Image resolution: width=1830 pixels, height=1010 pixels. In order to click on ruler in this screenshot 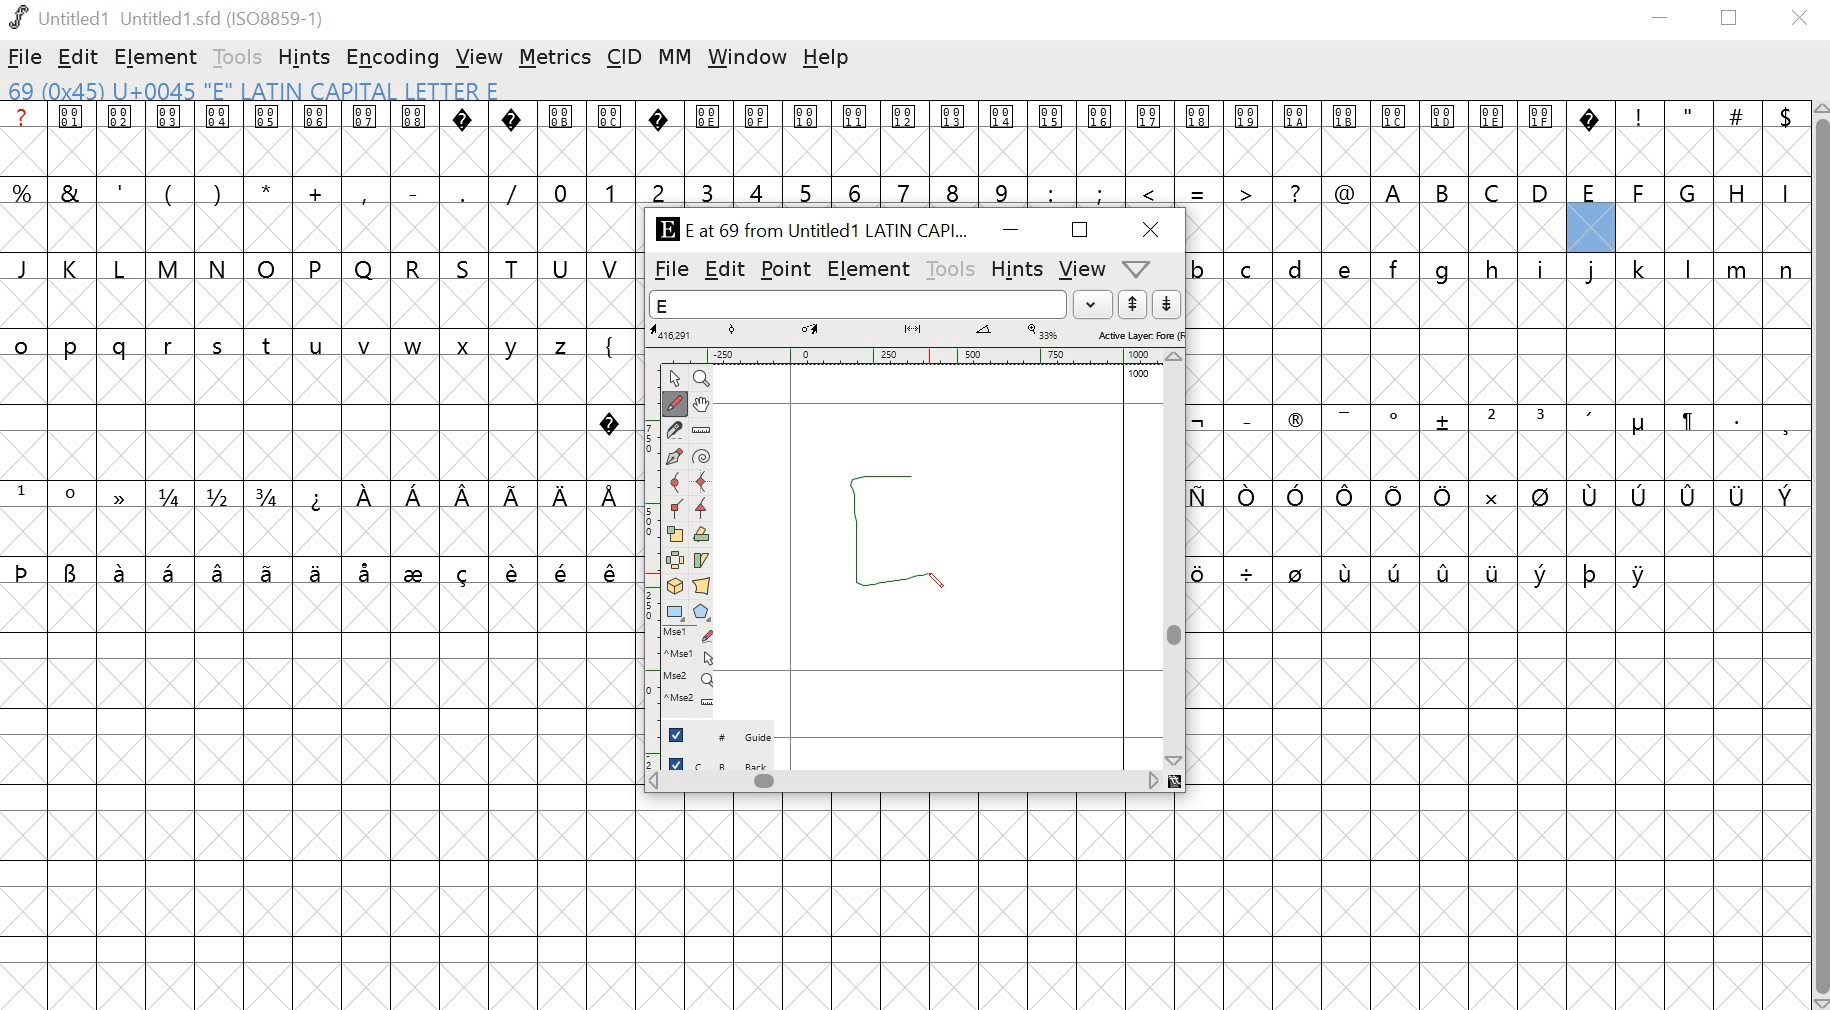, I will do `click(645, 564)`.